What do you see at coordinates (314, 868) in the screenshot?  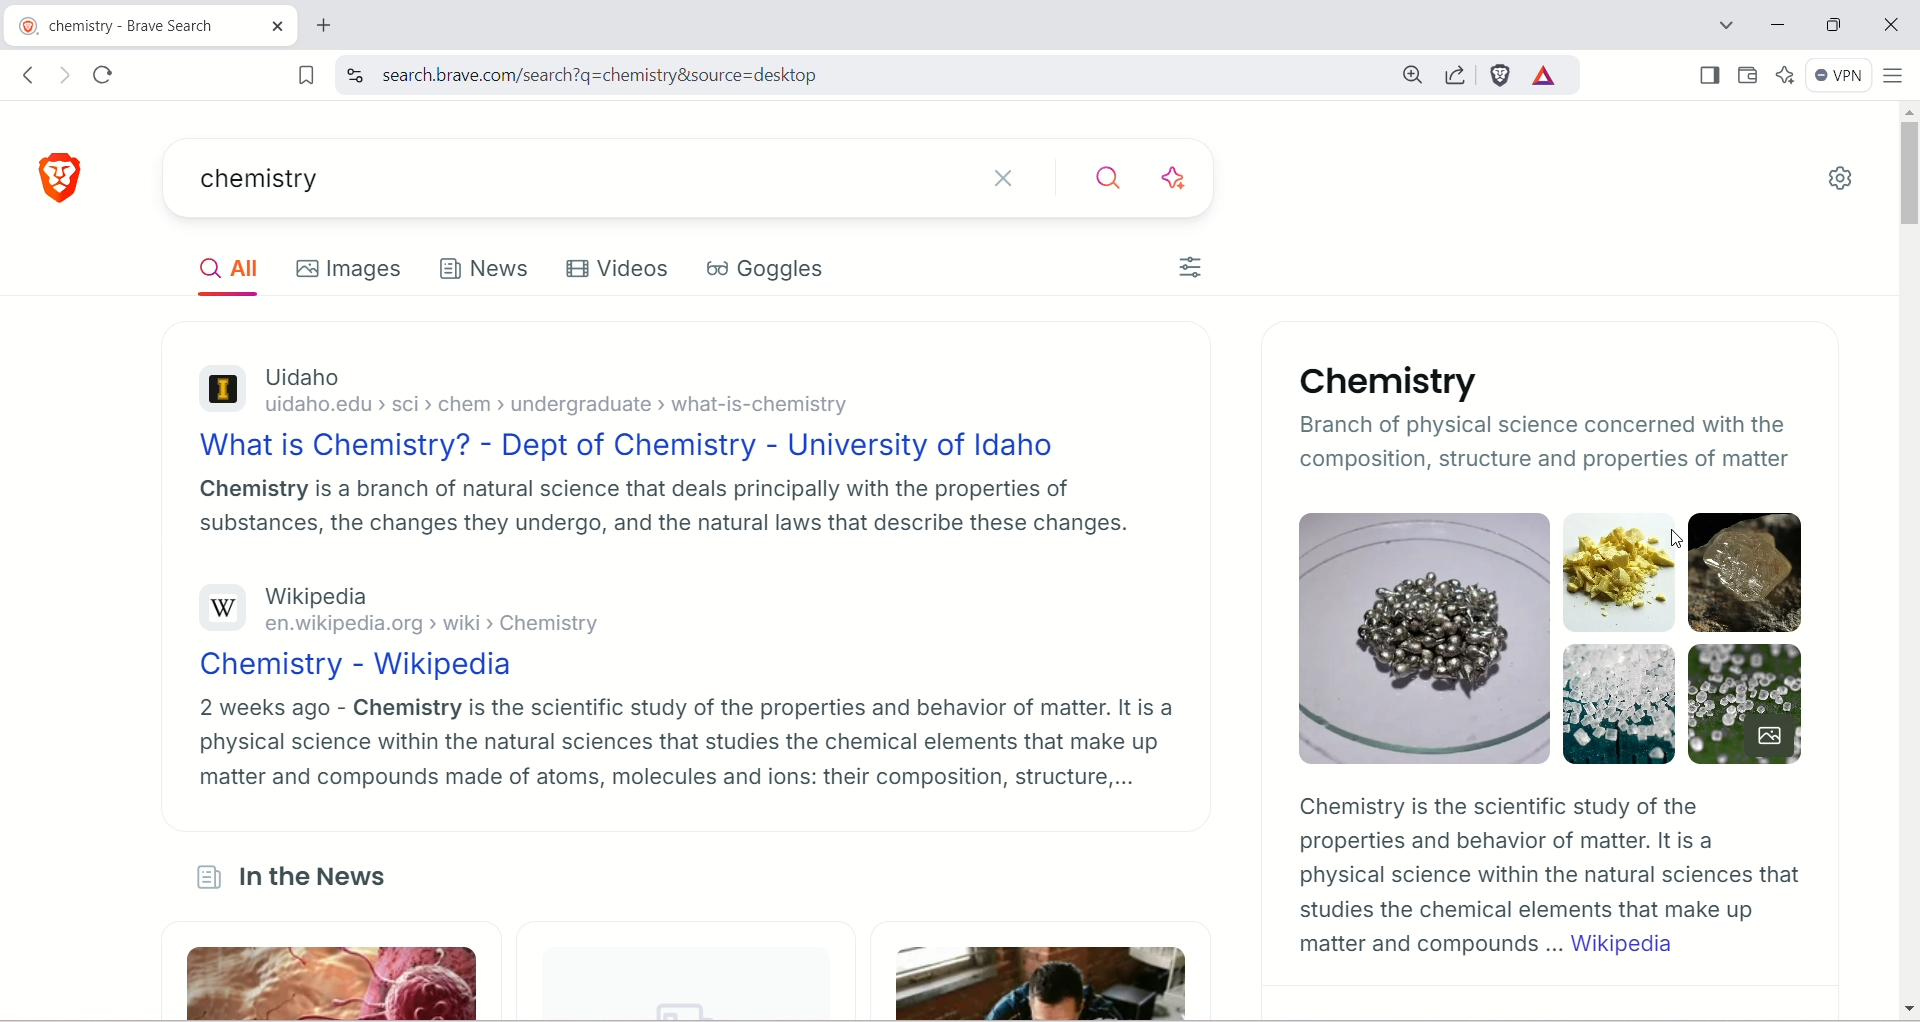 I see `In the News` at bounding box center [314, 868].